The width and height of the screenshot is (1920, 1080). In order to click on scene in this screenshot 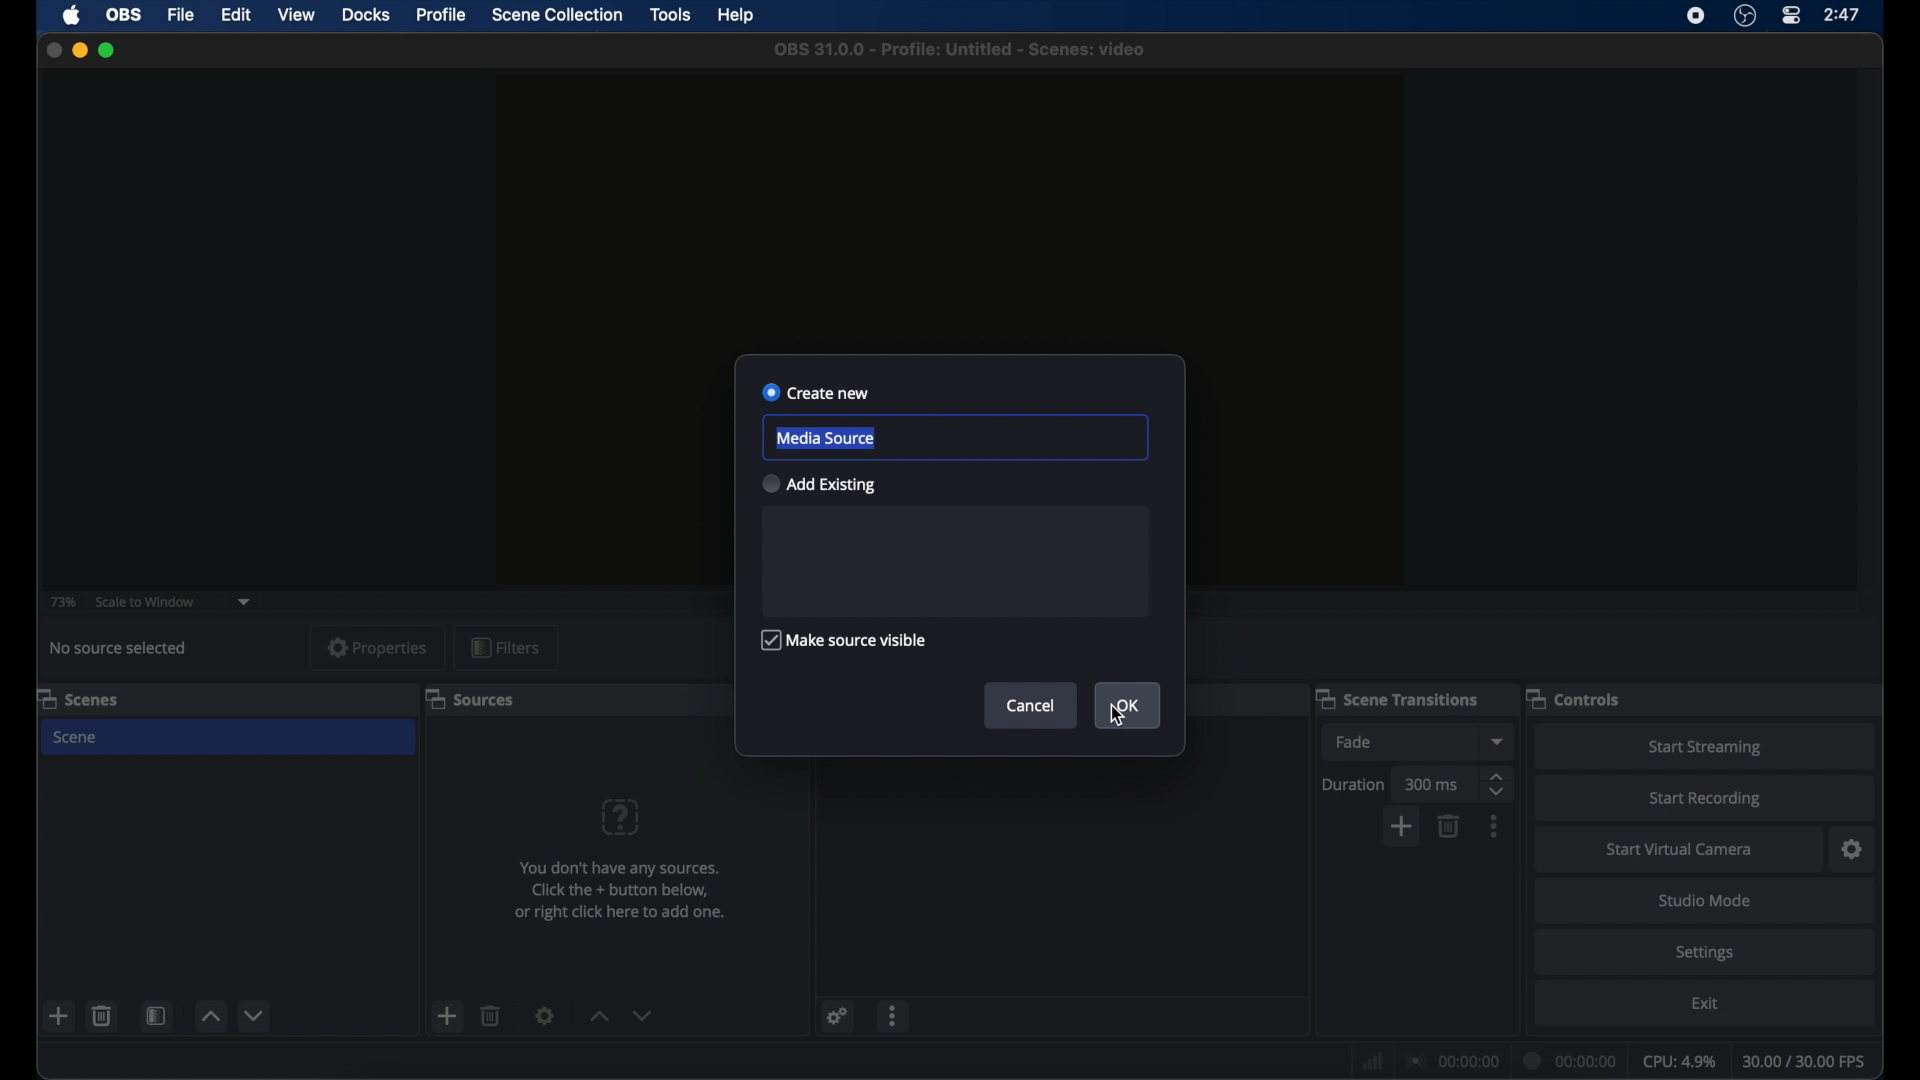, I will do `click(77, 737)`.